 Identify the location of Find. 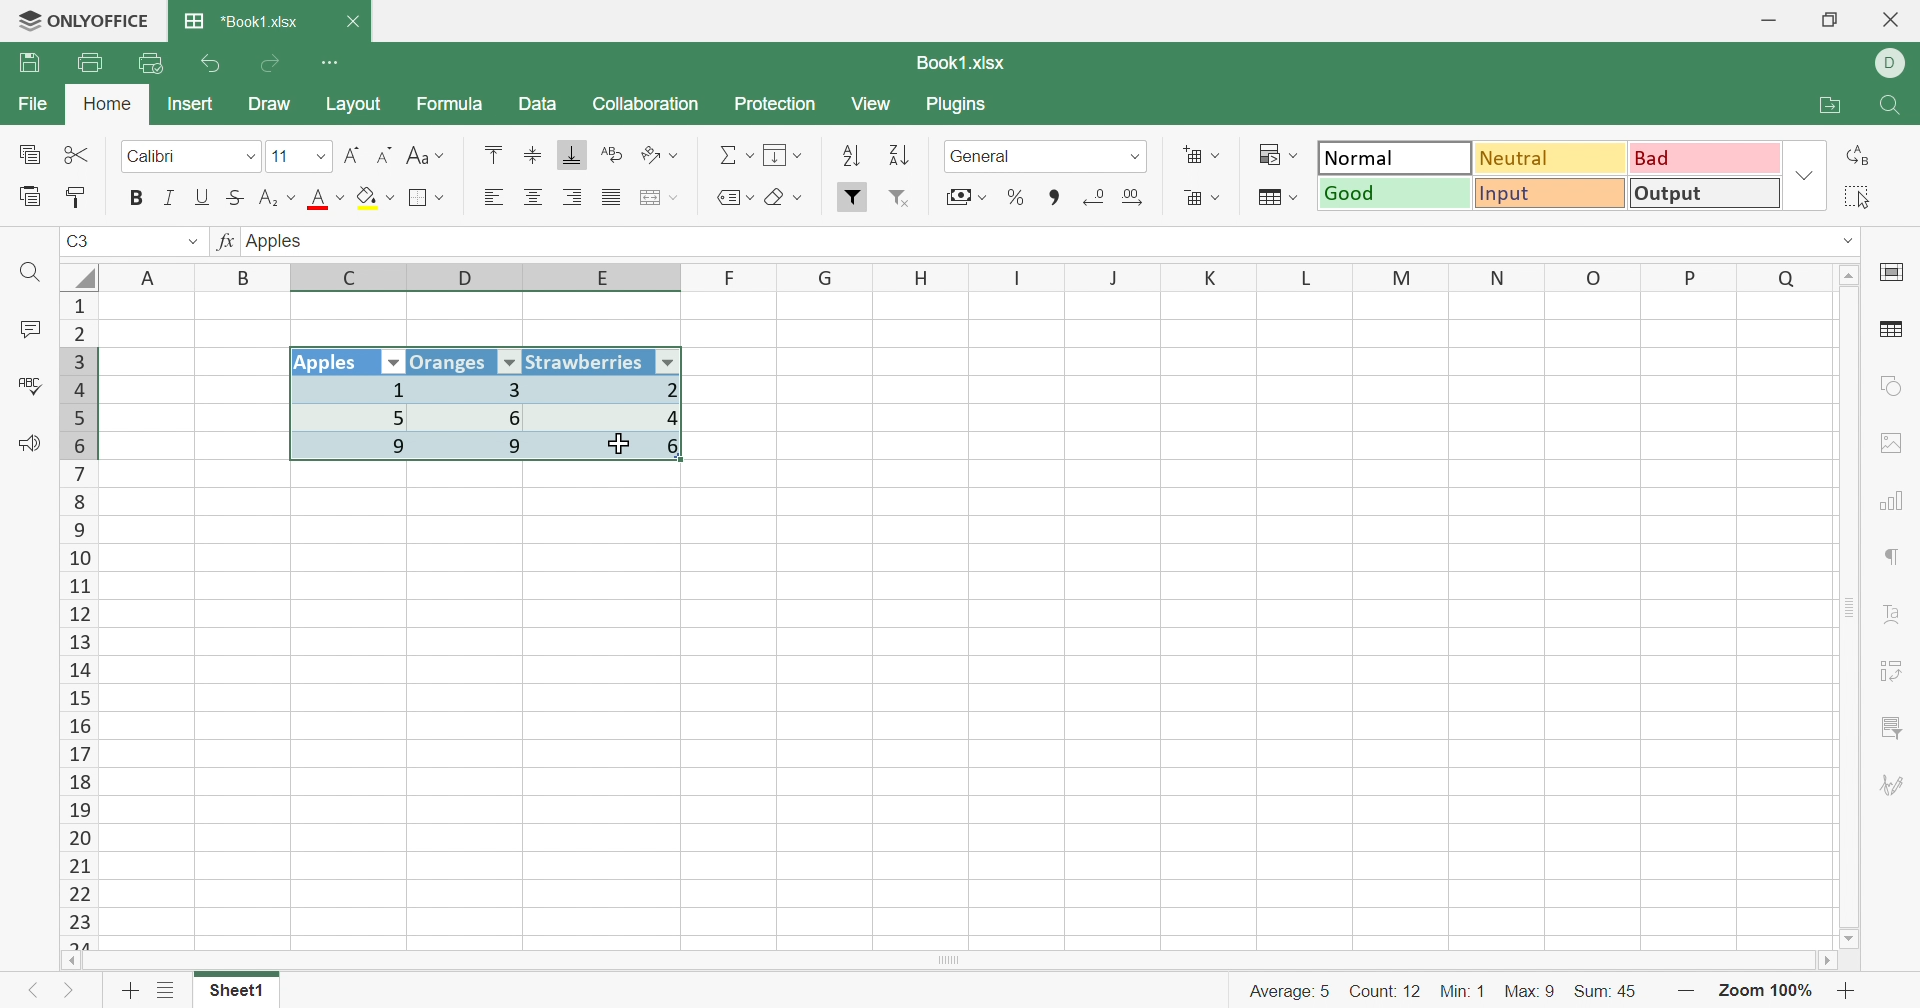
(34, 274).